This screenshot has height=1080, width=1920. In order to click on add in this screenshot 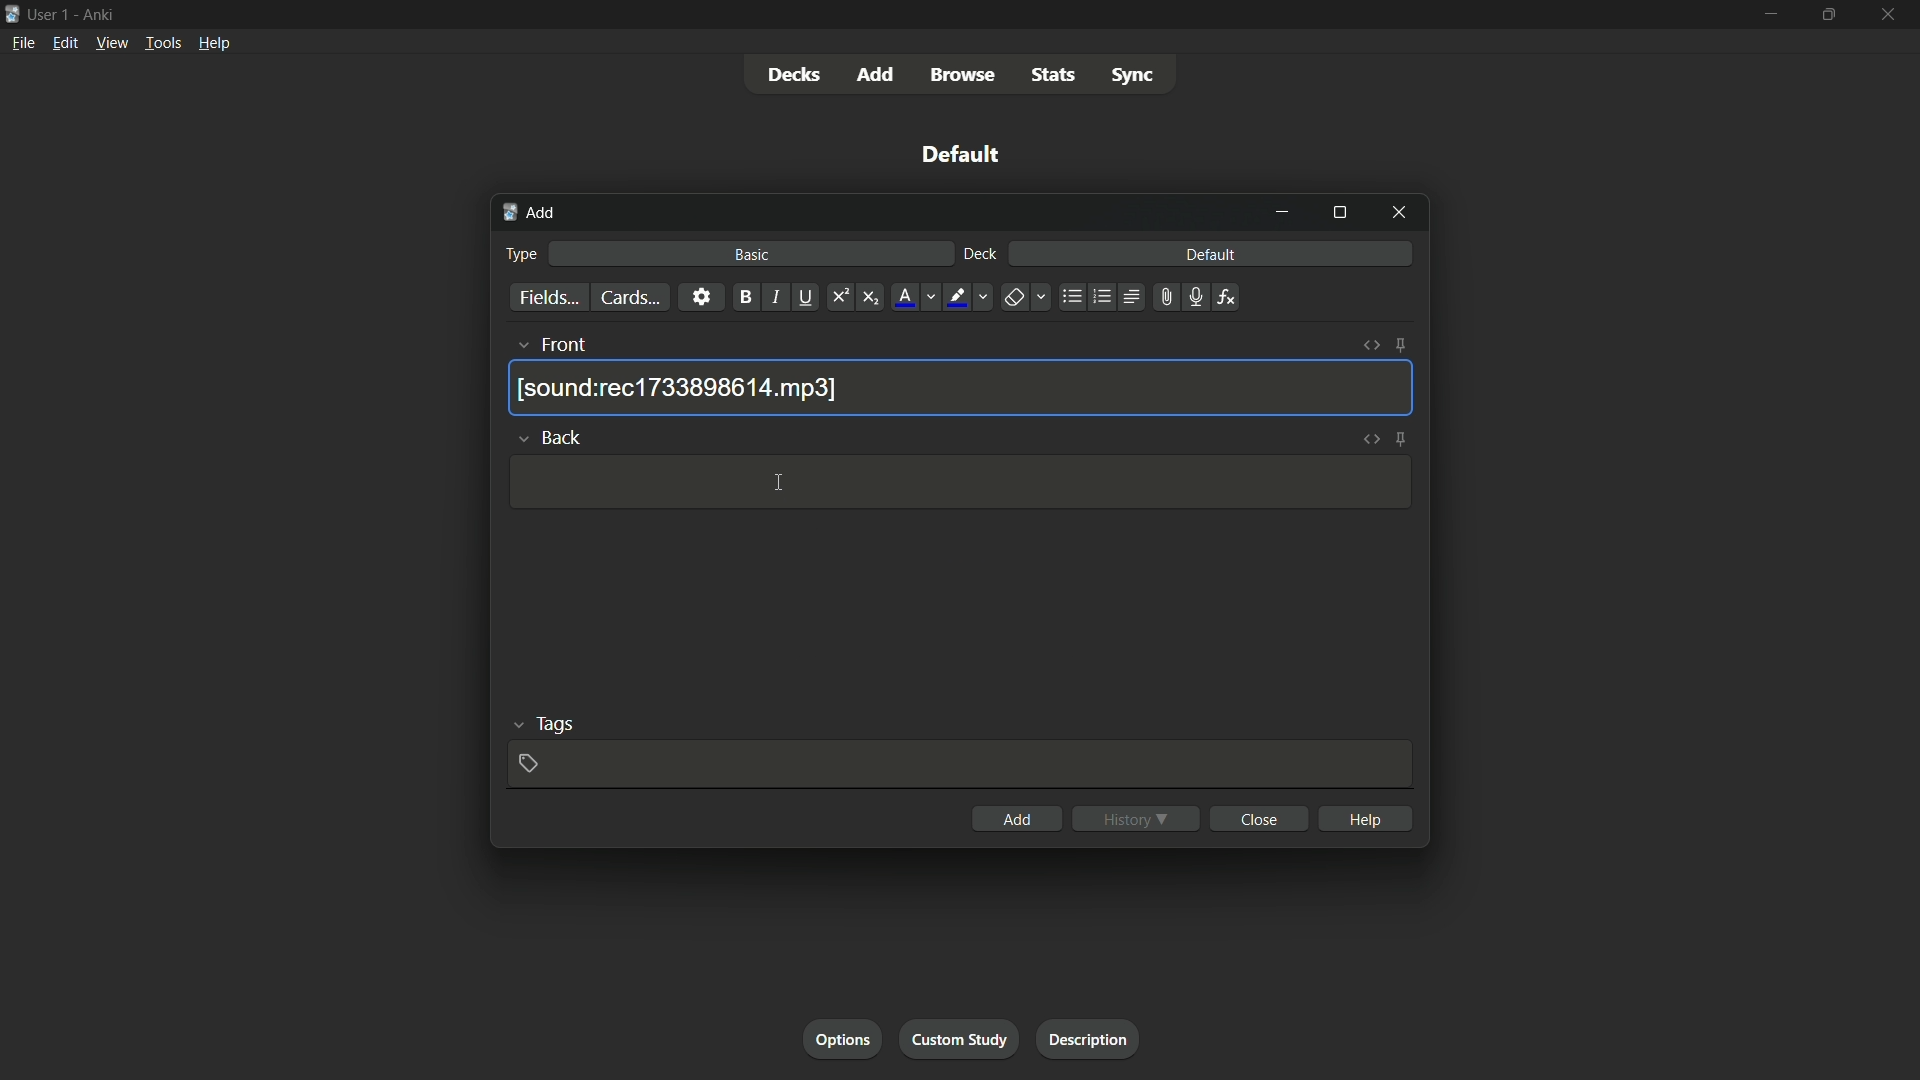, I will do `click(877, 74)`.